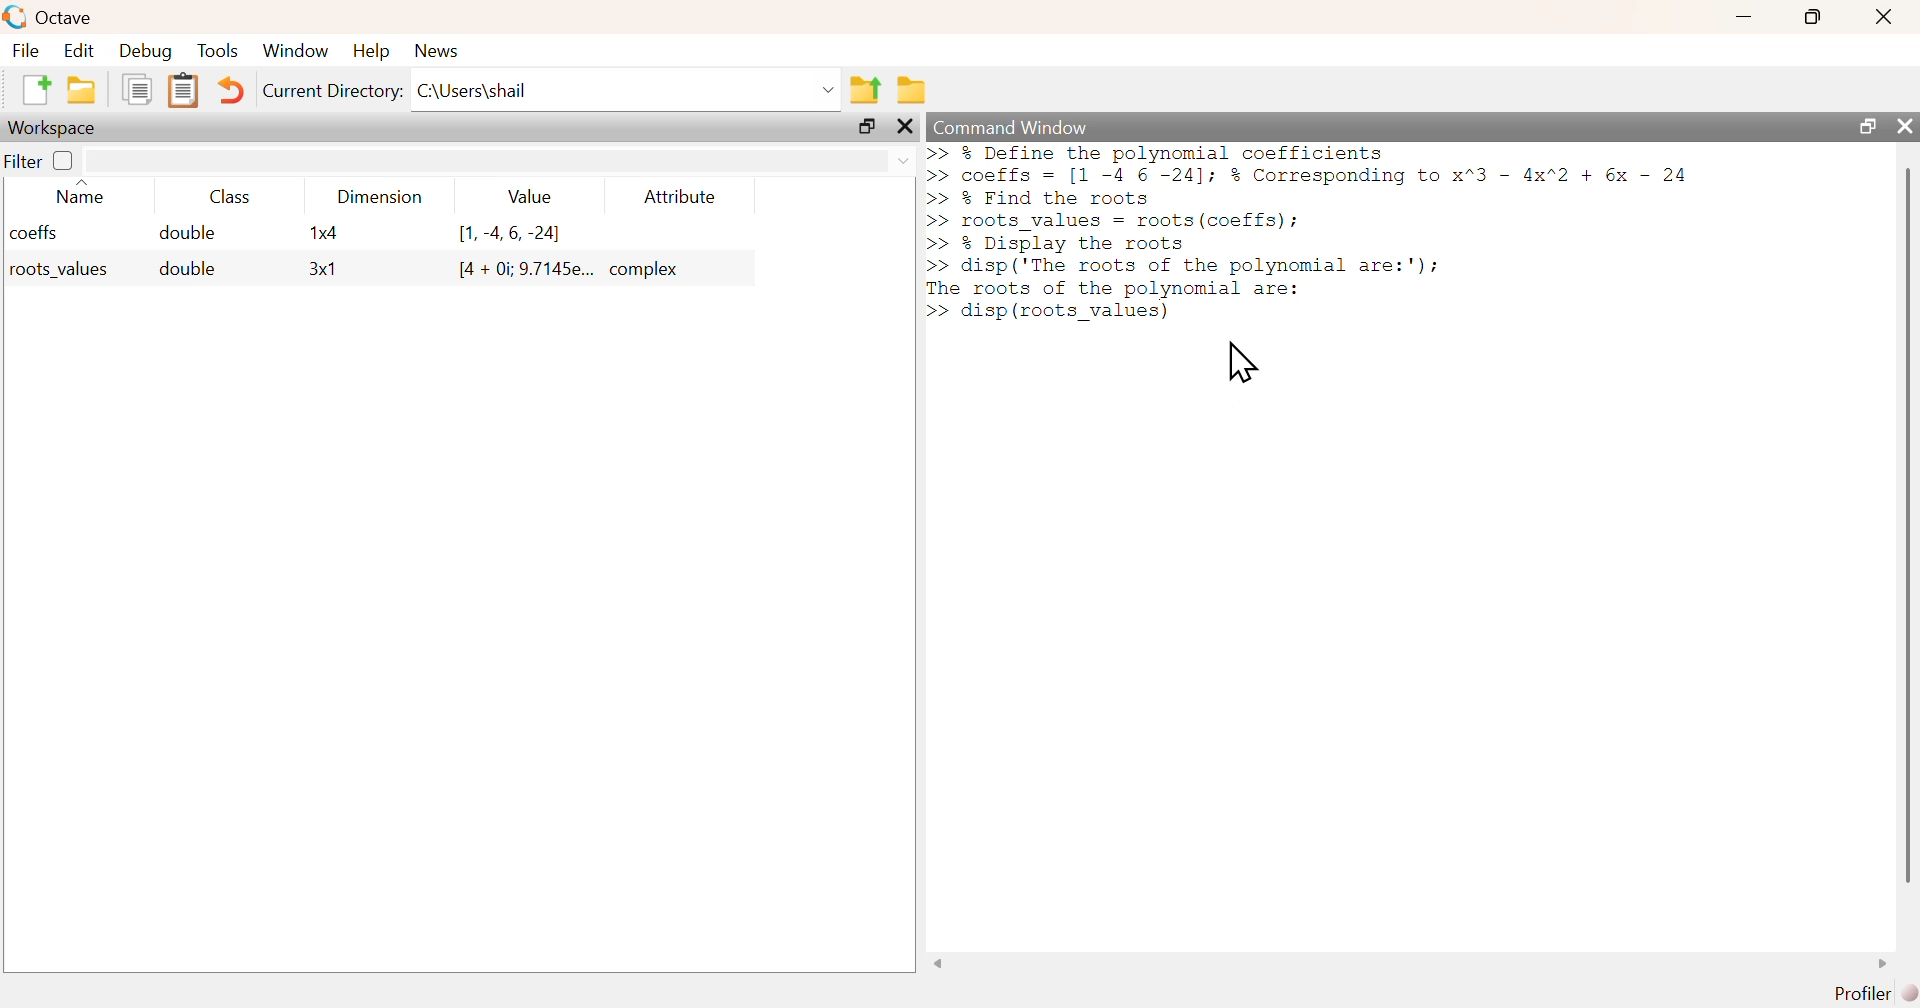  Describe the element at coordinates (472, 90) in the screenshot. I see `C:\Users\shail` at that location.